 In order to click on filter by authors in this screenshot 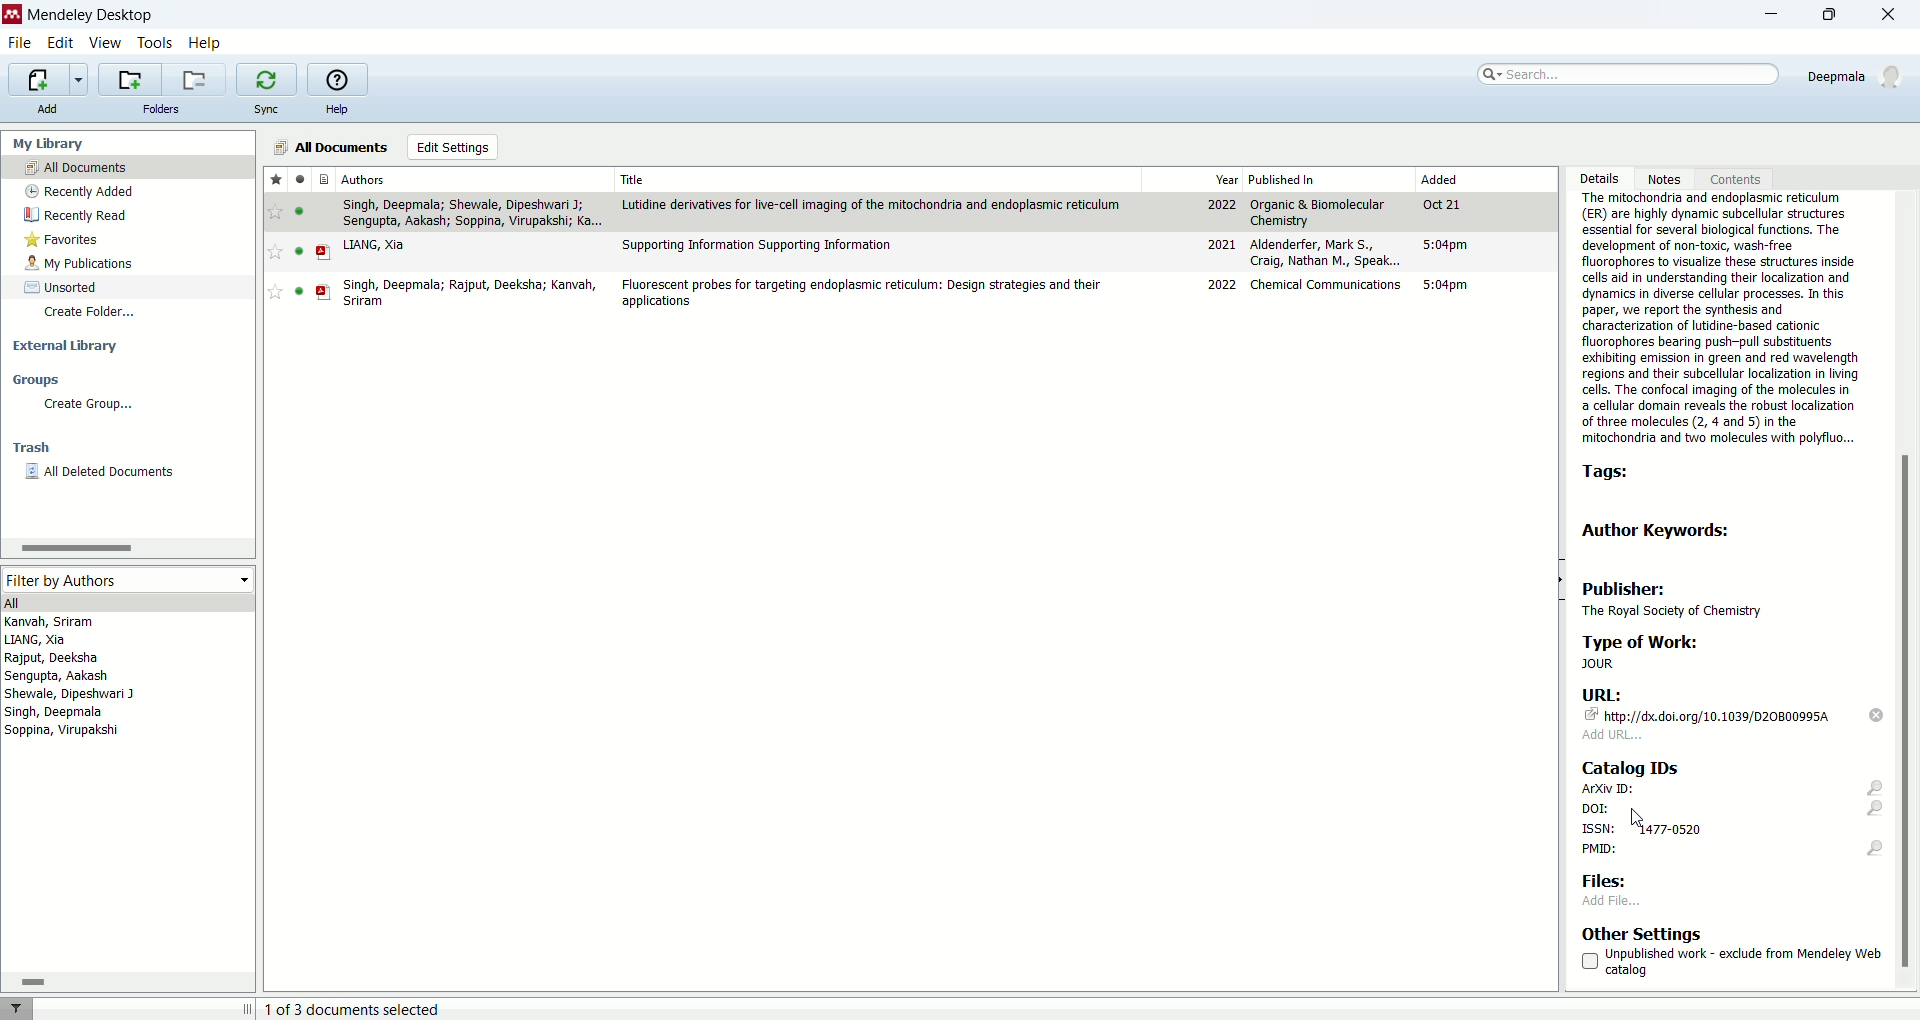, I will do `click(125, 579)`.